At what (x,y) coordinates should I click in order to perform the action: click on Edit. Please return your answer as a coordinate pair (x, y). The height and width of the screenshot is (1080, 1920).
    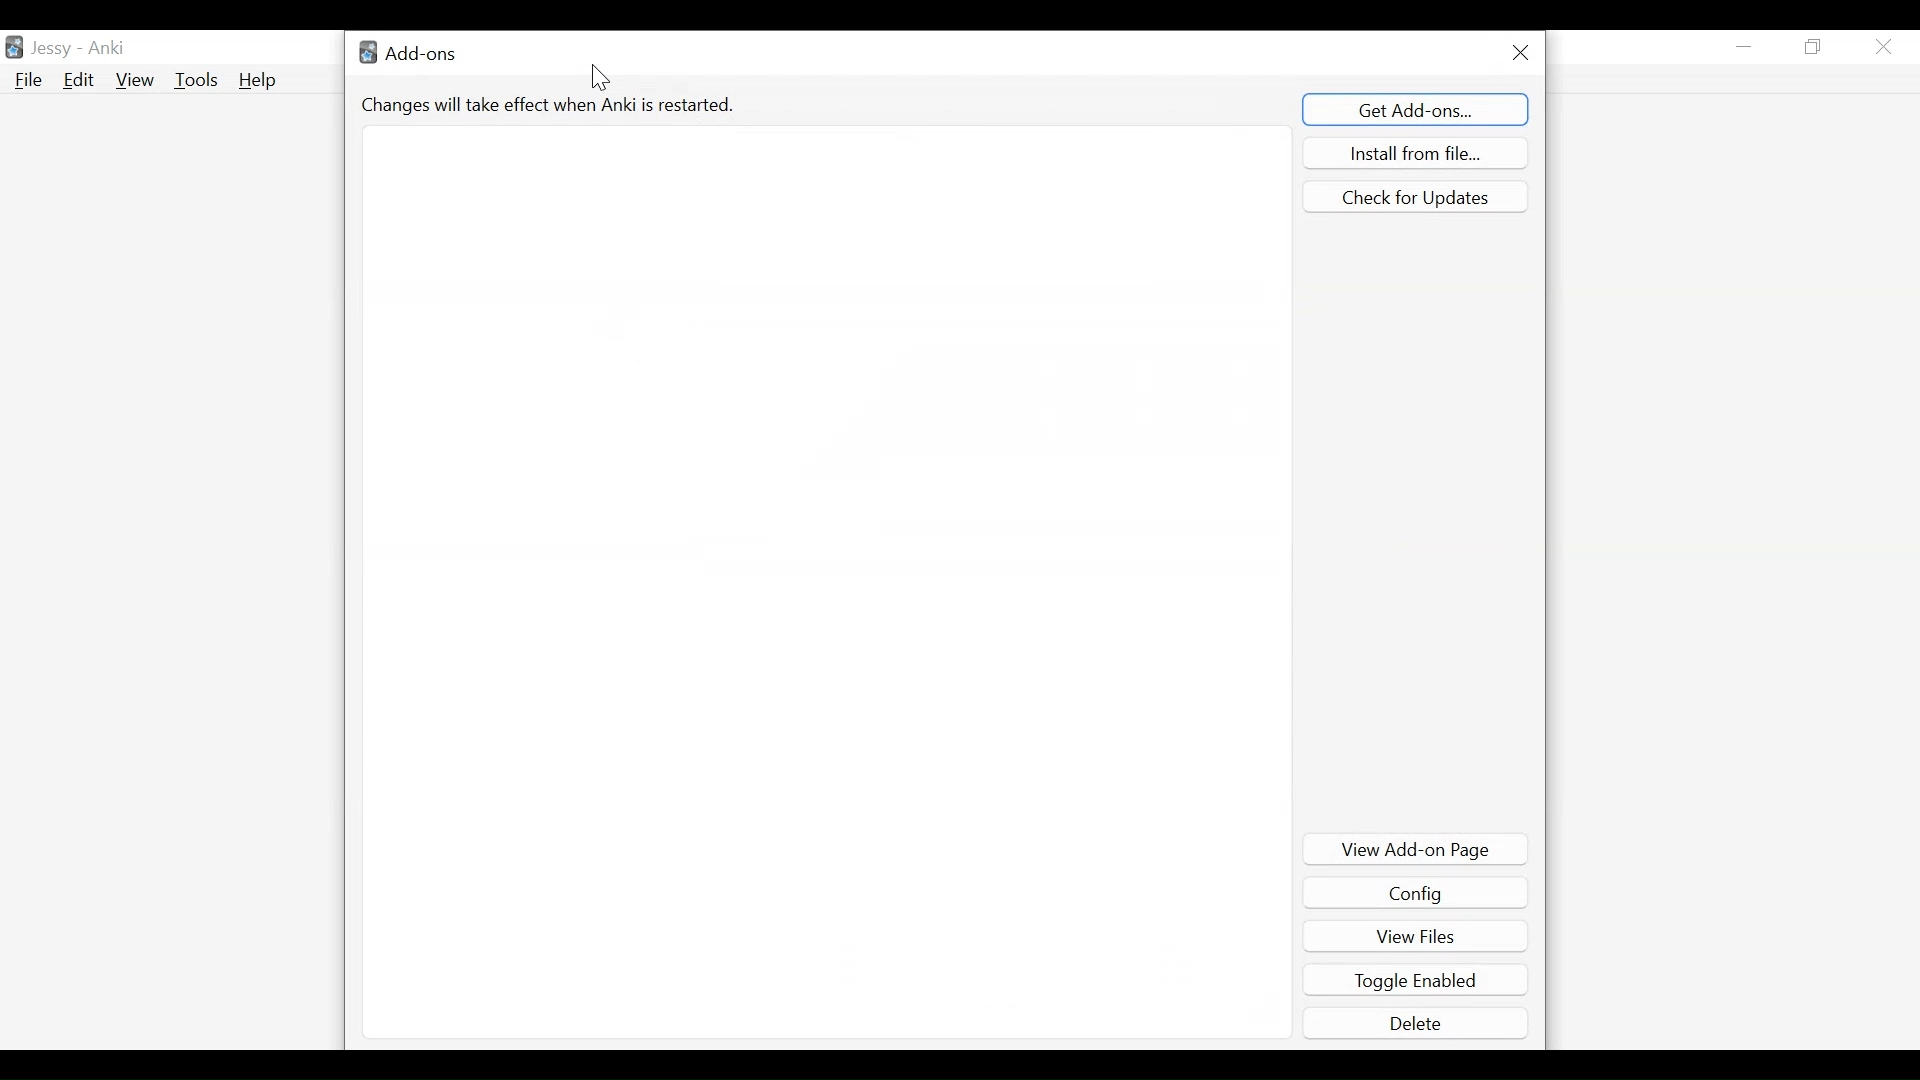
    Looking at the image, I should click on (77, 80).